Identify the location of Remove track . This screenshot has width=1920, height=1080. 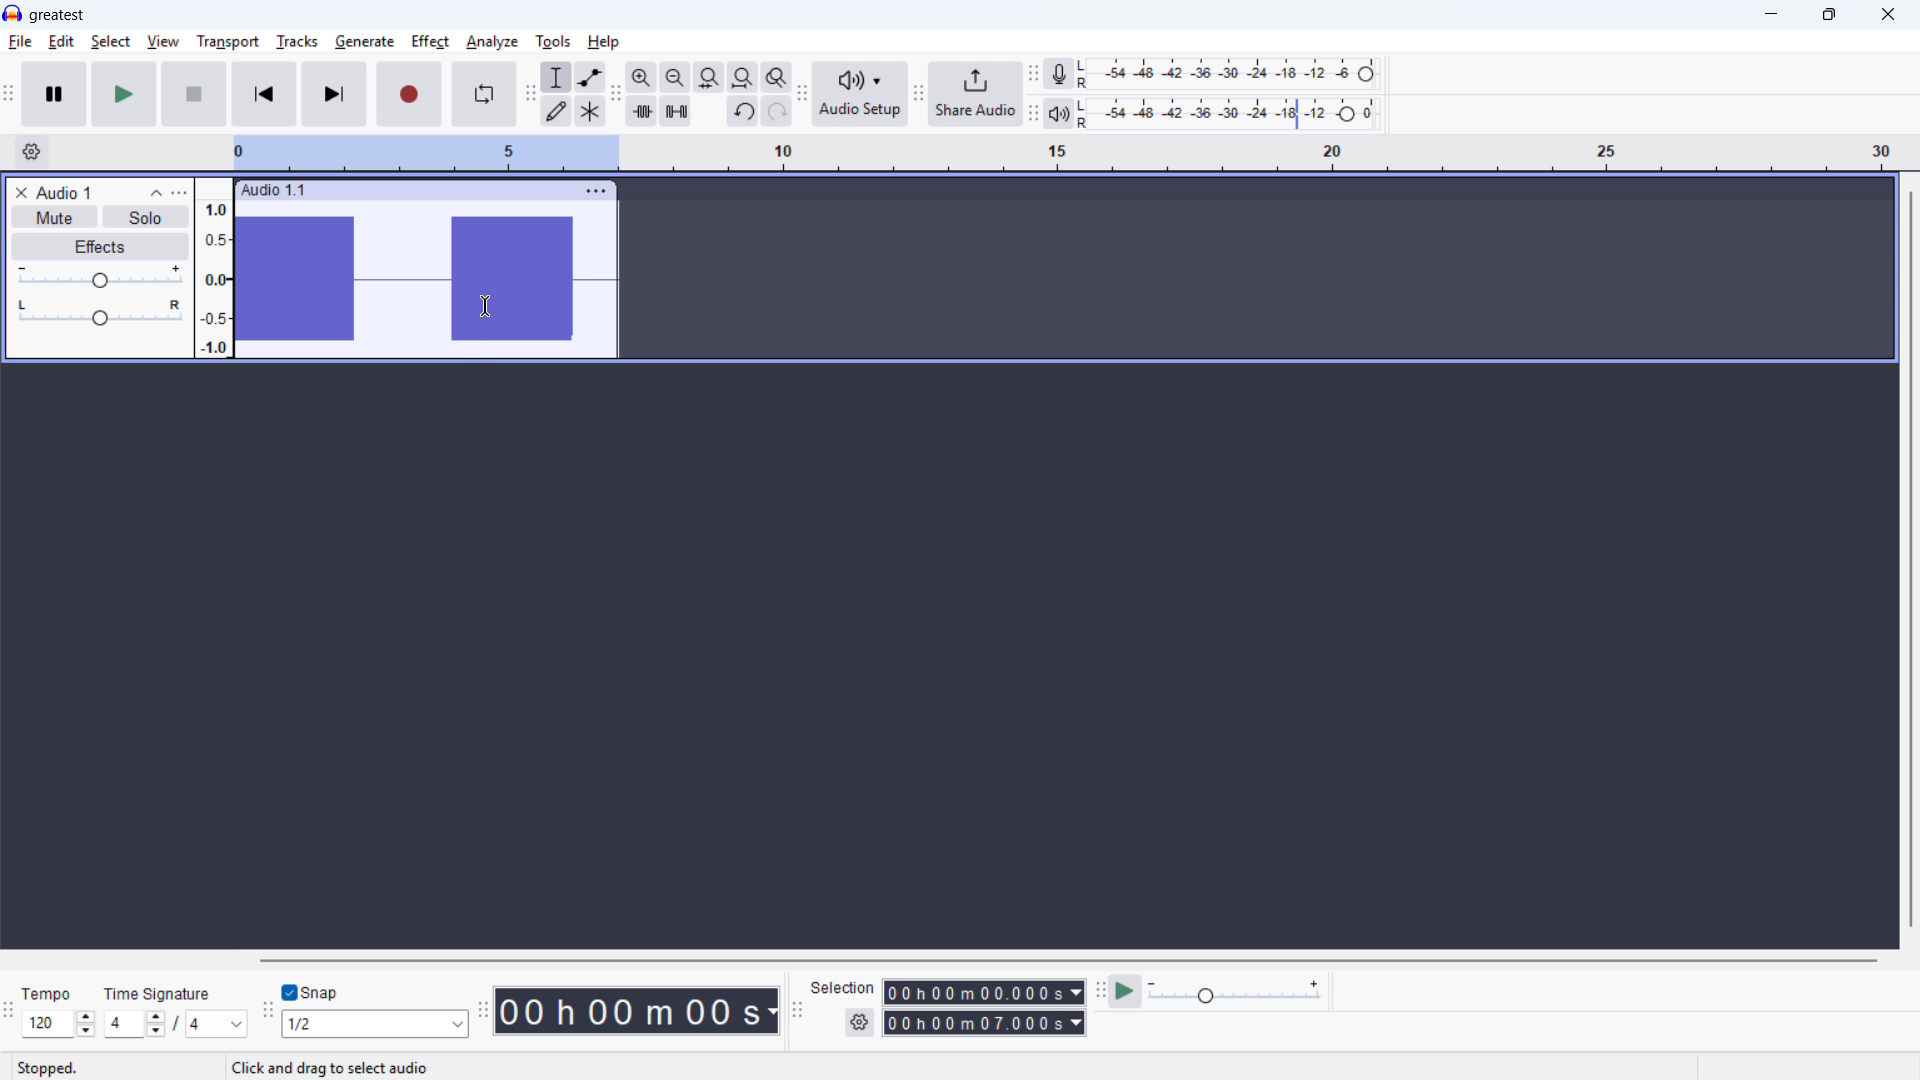
(22, 192).